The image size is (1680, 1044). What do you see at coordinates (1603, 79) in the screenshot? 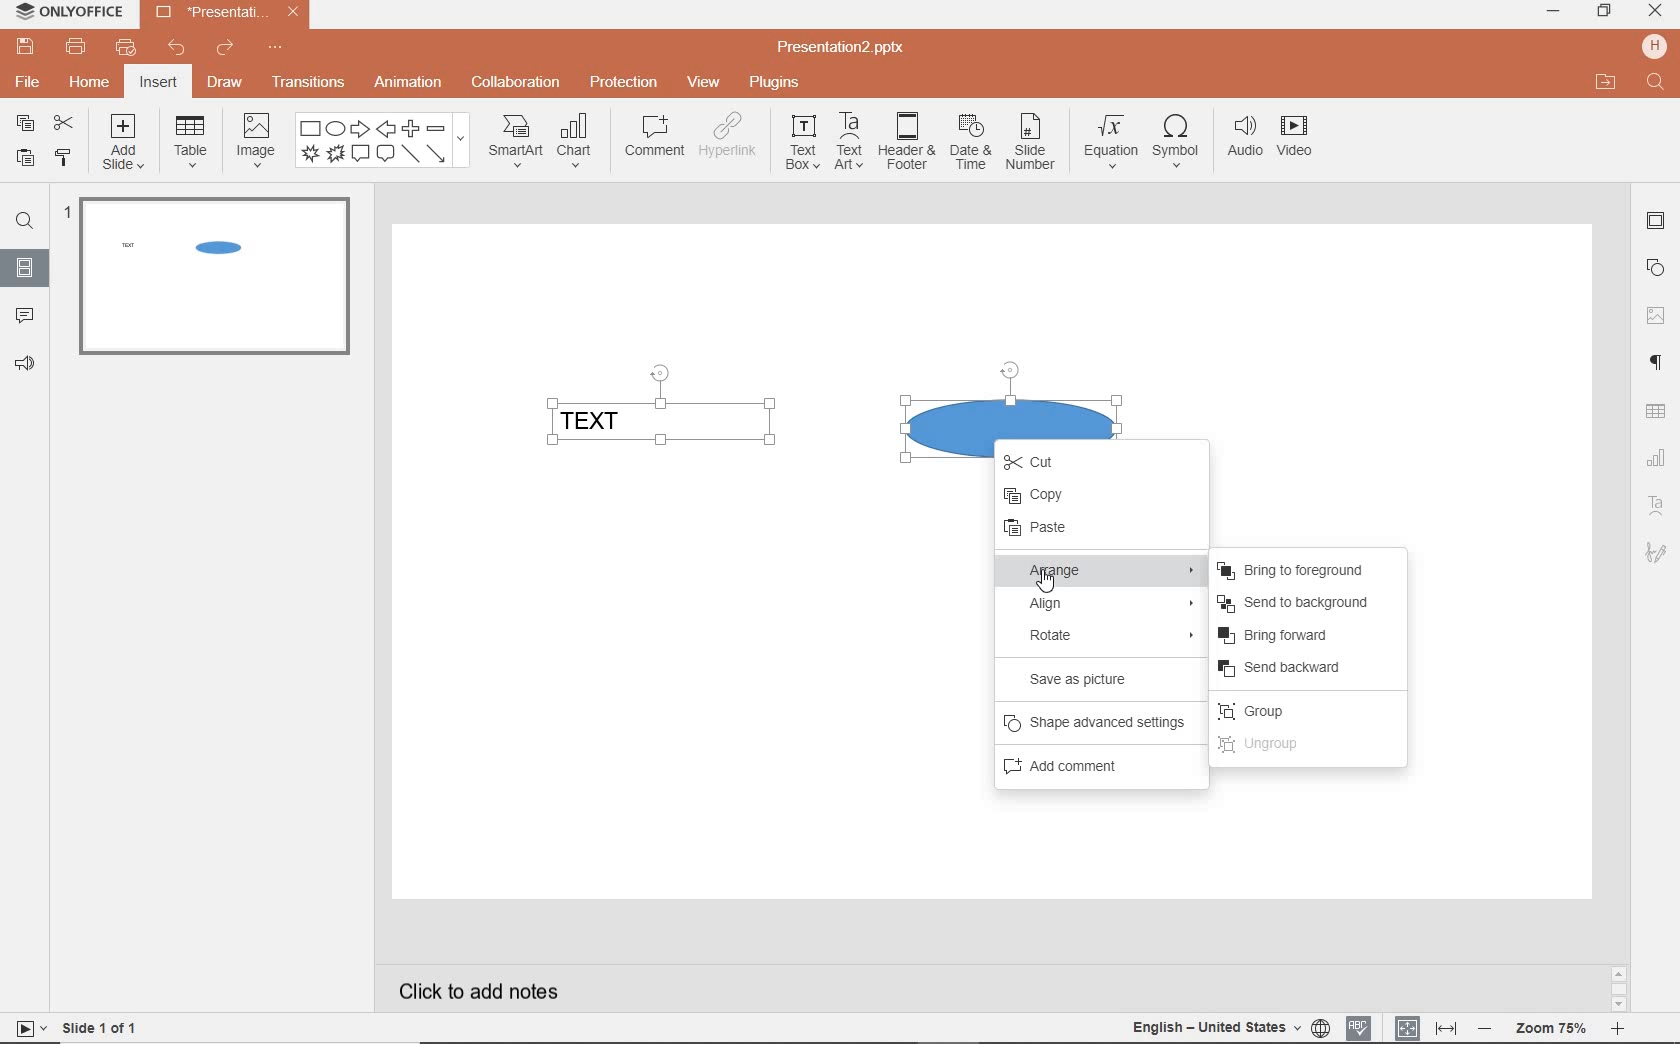
I see `OPEN FILE LOCATION` at bounding box center [1603, 79].